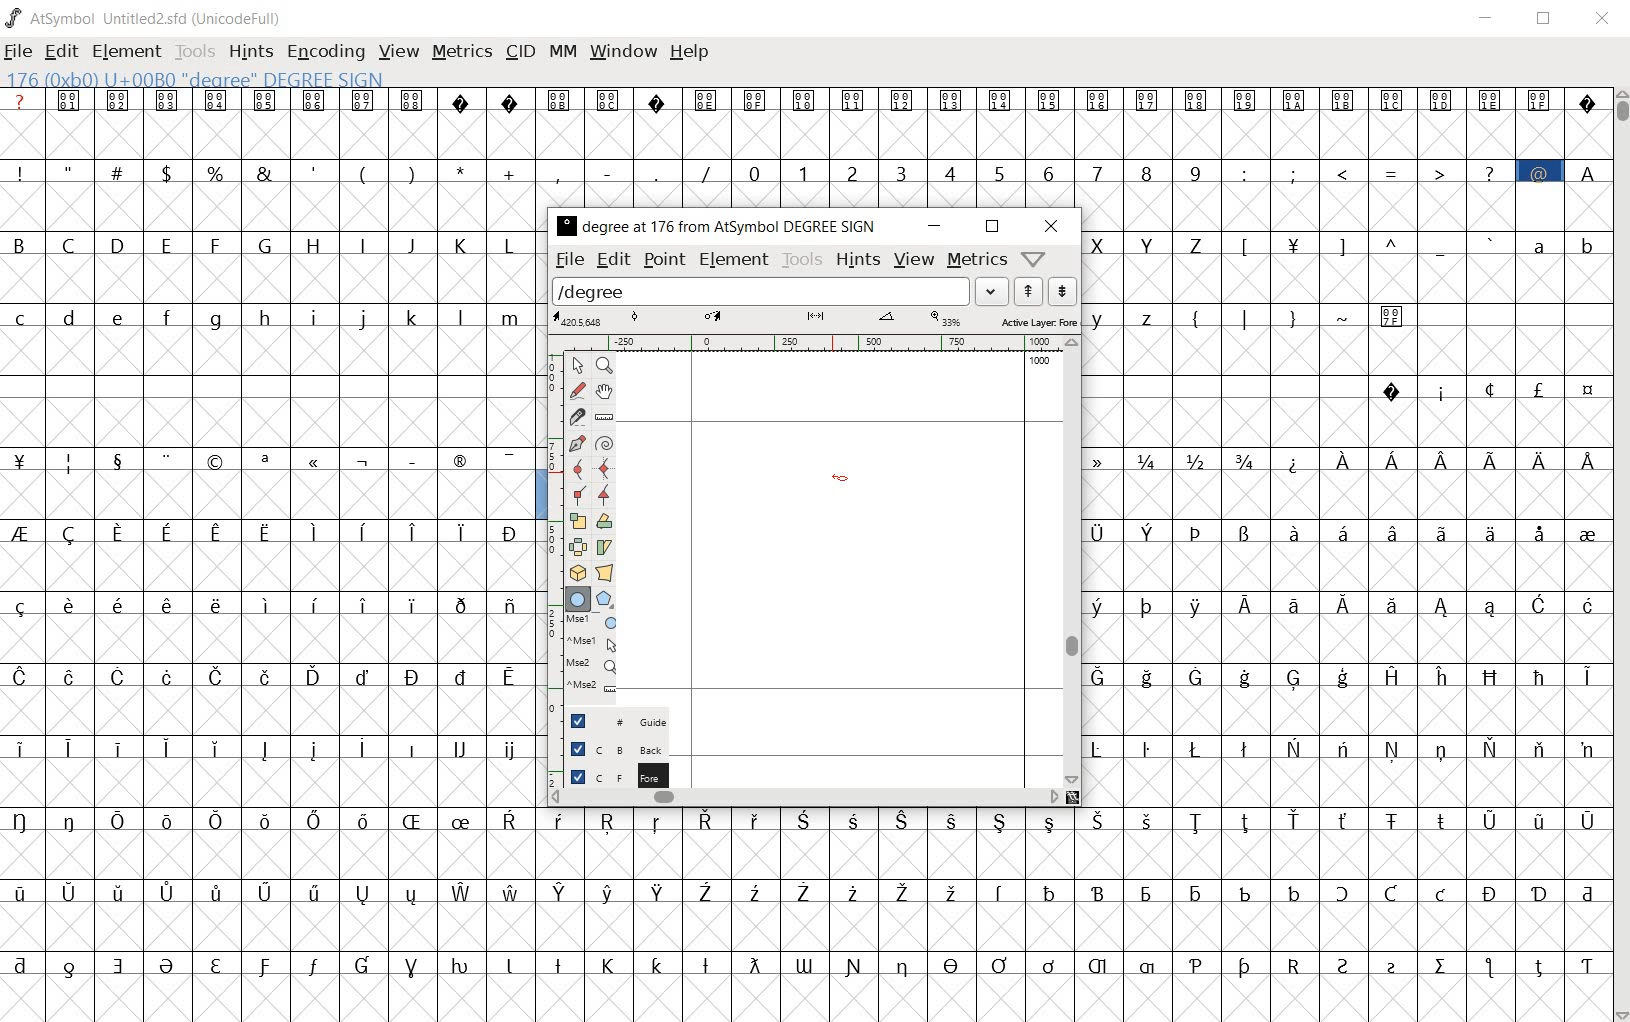  Describe the element at coordinates (603, 394) in the screenshot. I see `scroll by hand` at that location.